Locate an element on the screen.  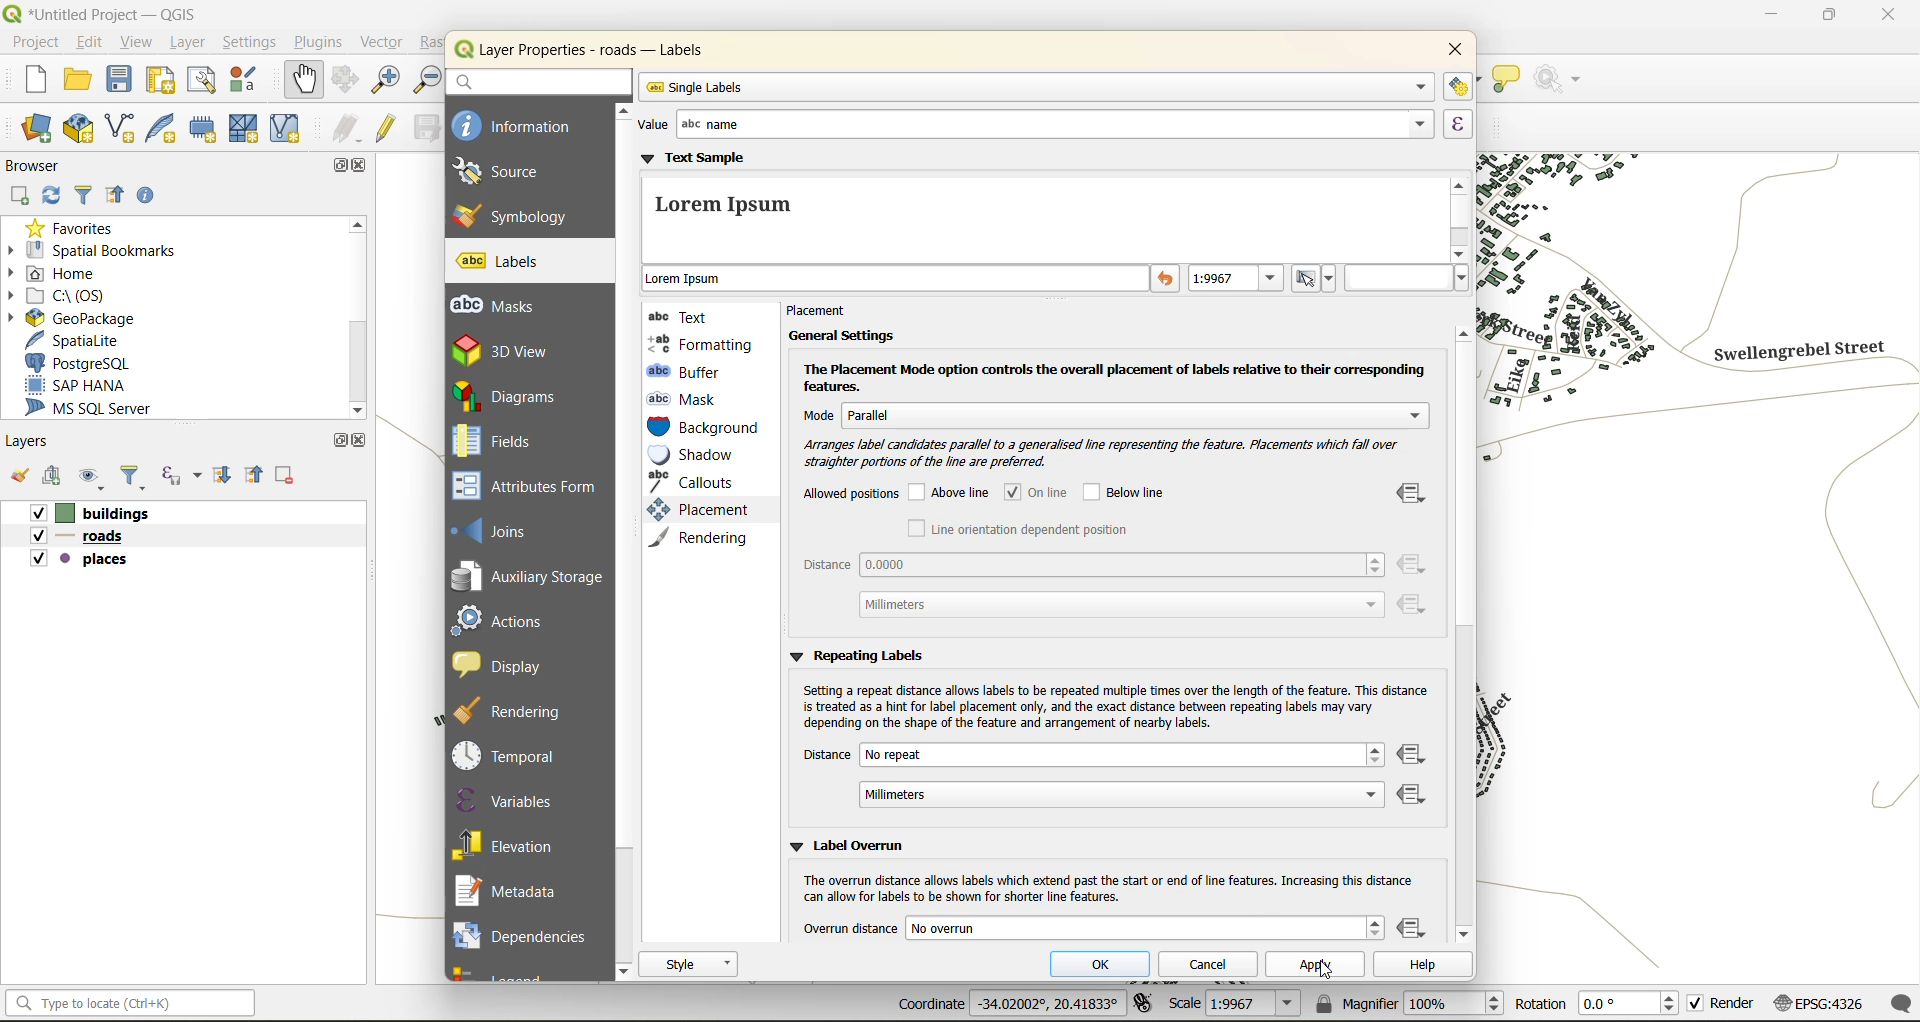
edits is located at coordinates (348, 128).